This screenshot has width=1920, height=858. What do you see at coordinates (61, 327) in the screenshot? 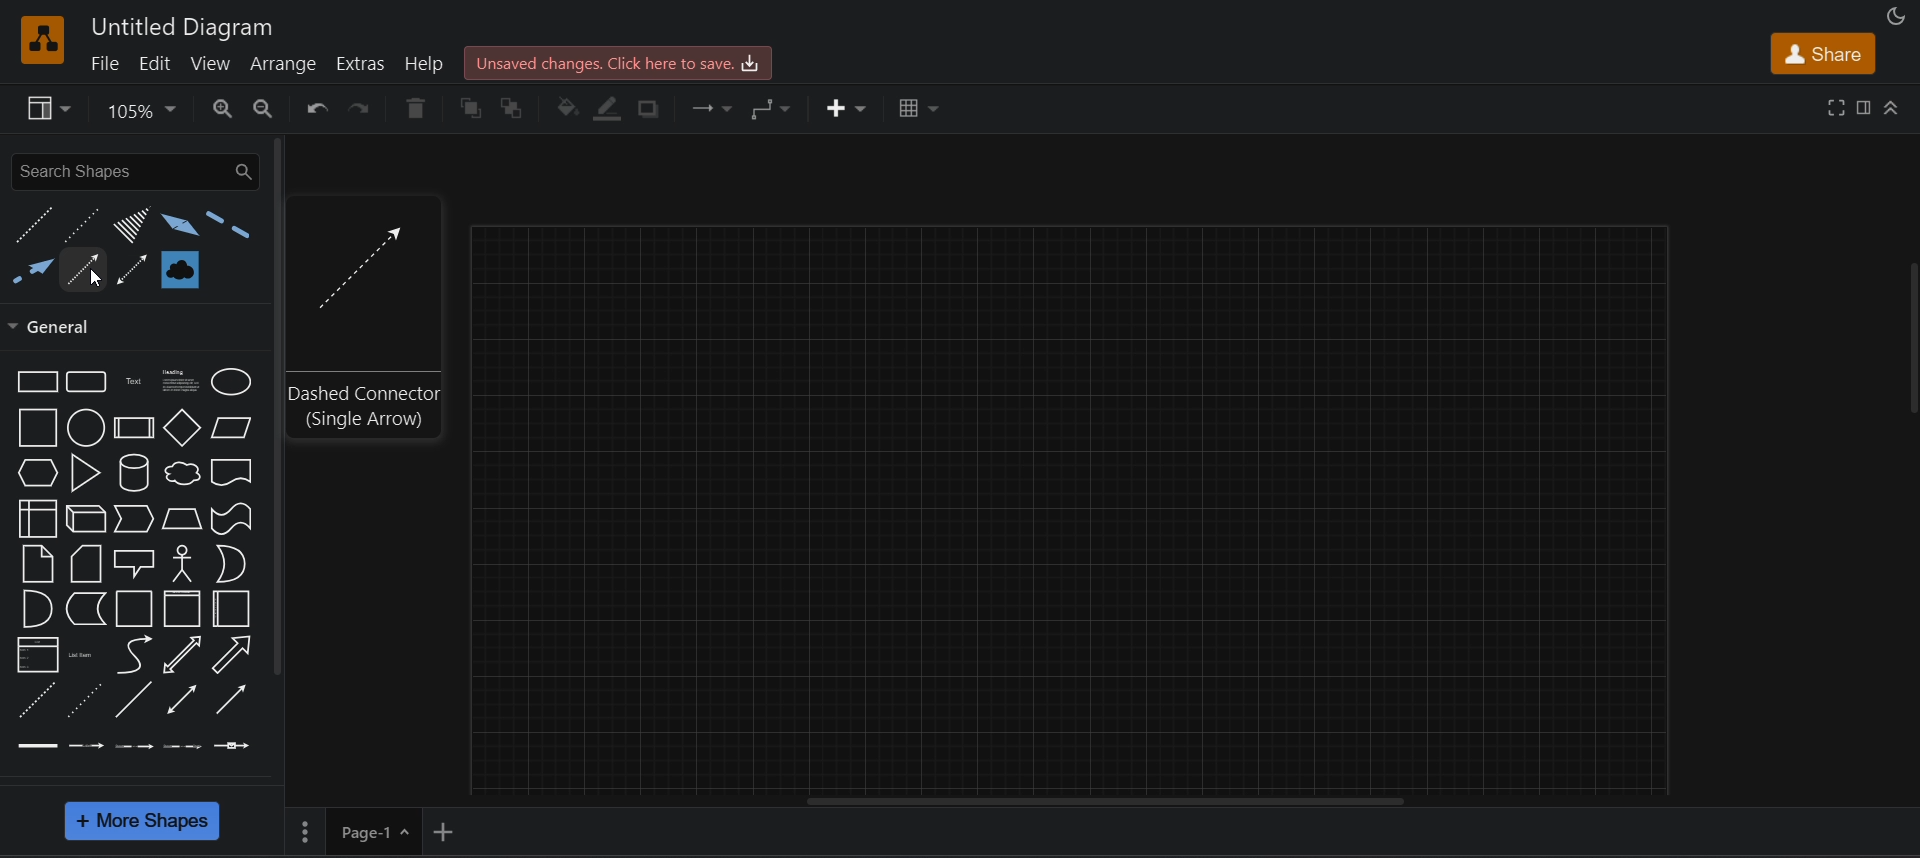
I see `general` at bounding box center [61, 327].